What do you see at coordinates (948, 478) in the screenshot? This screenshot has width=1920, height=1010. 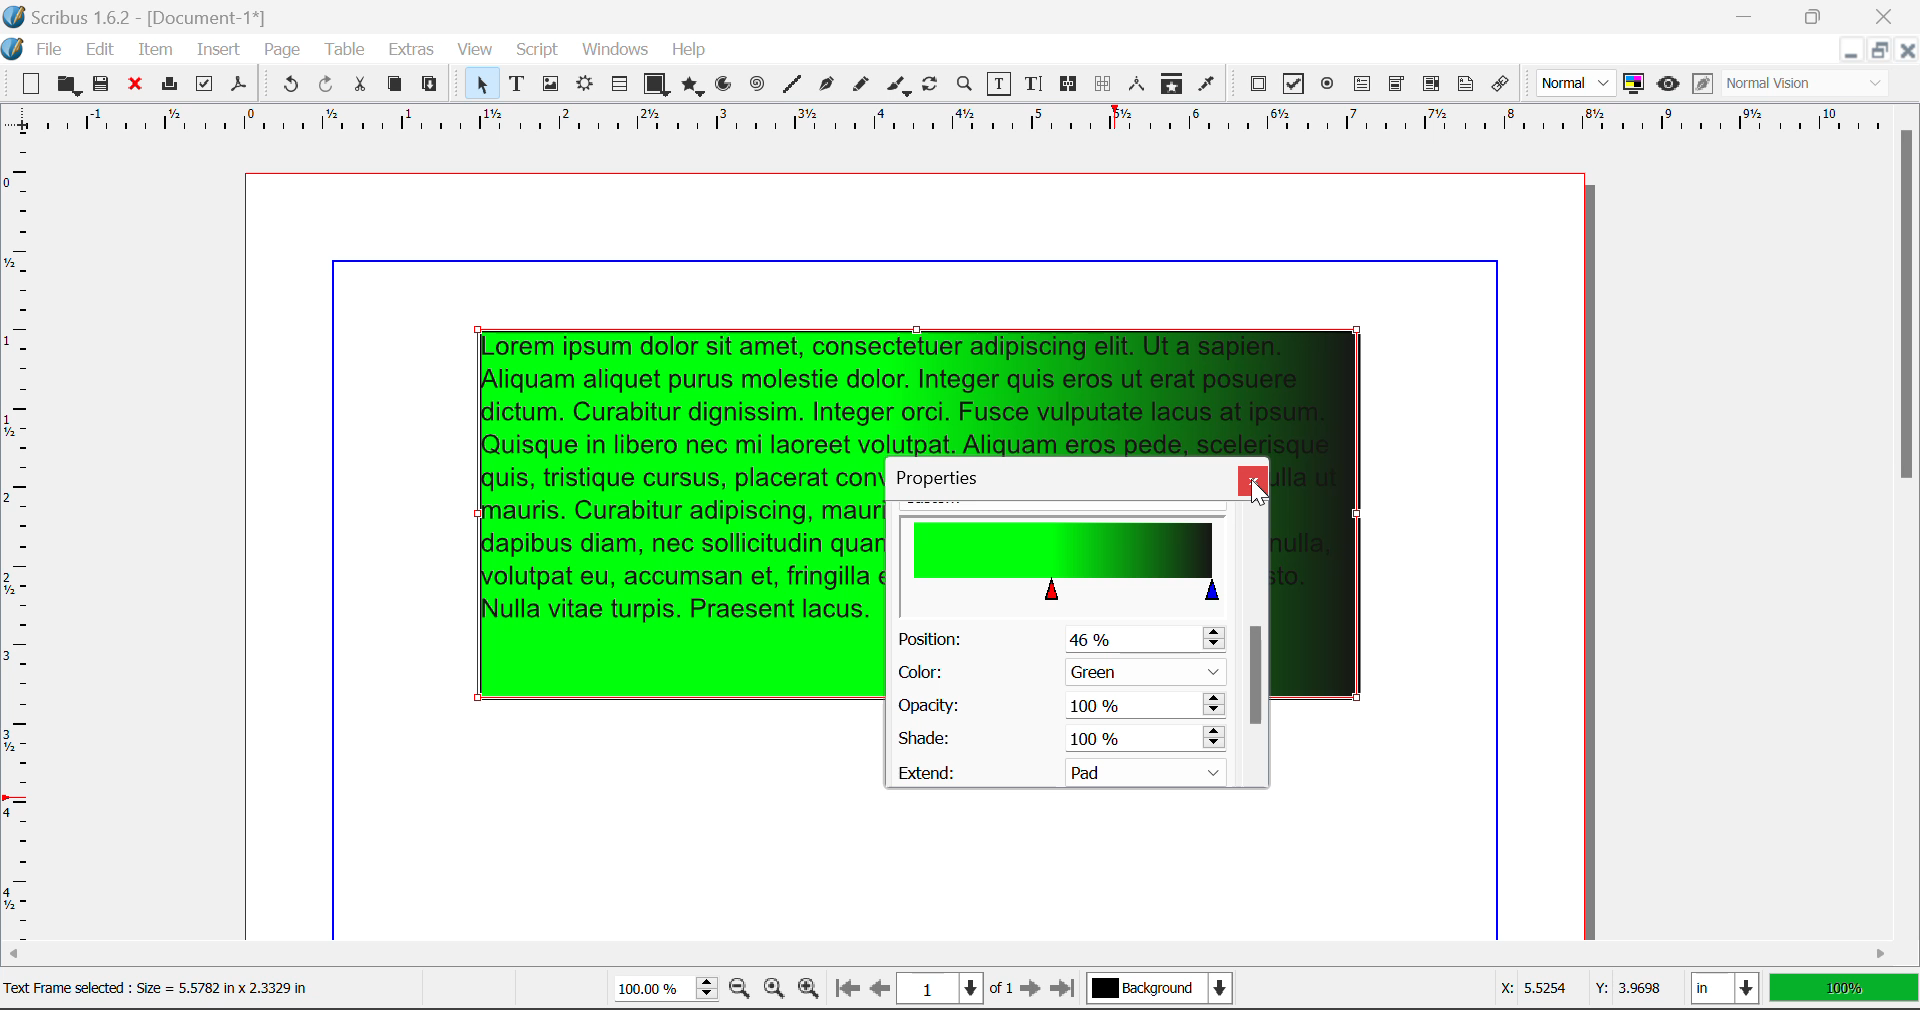 I see `Properties` at bounding box center [948, 478].